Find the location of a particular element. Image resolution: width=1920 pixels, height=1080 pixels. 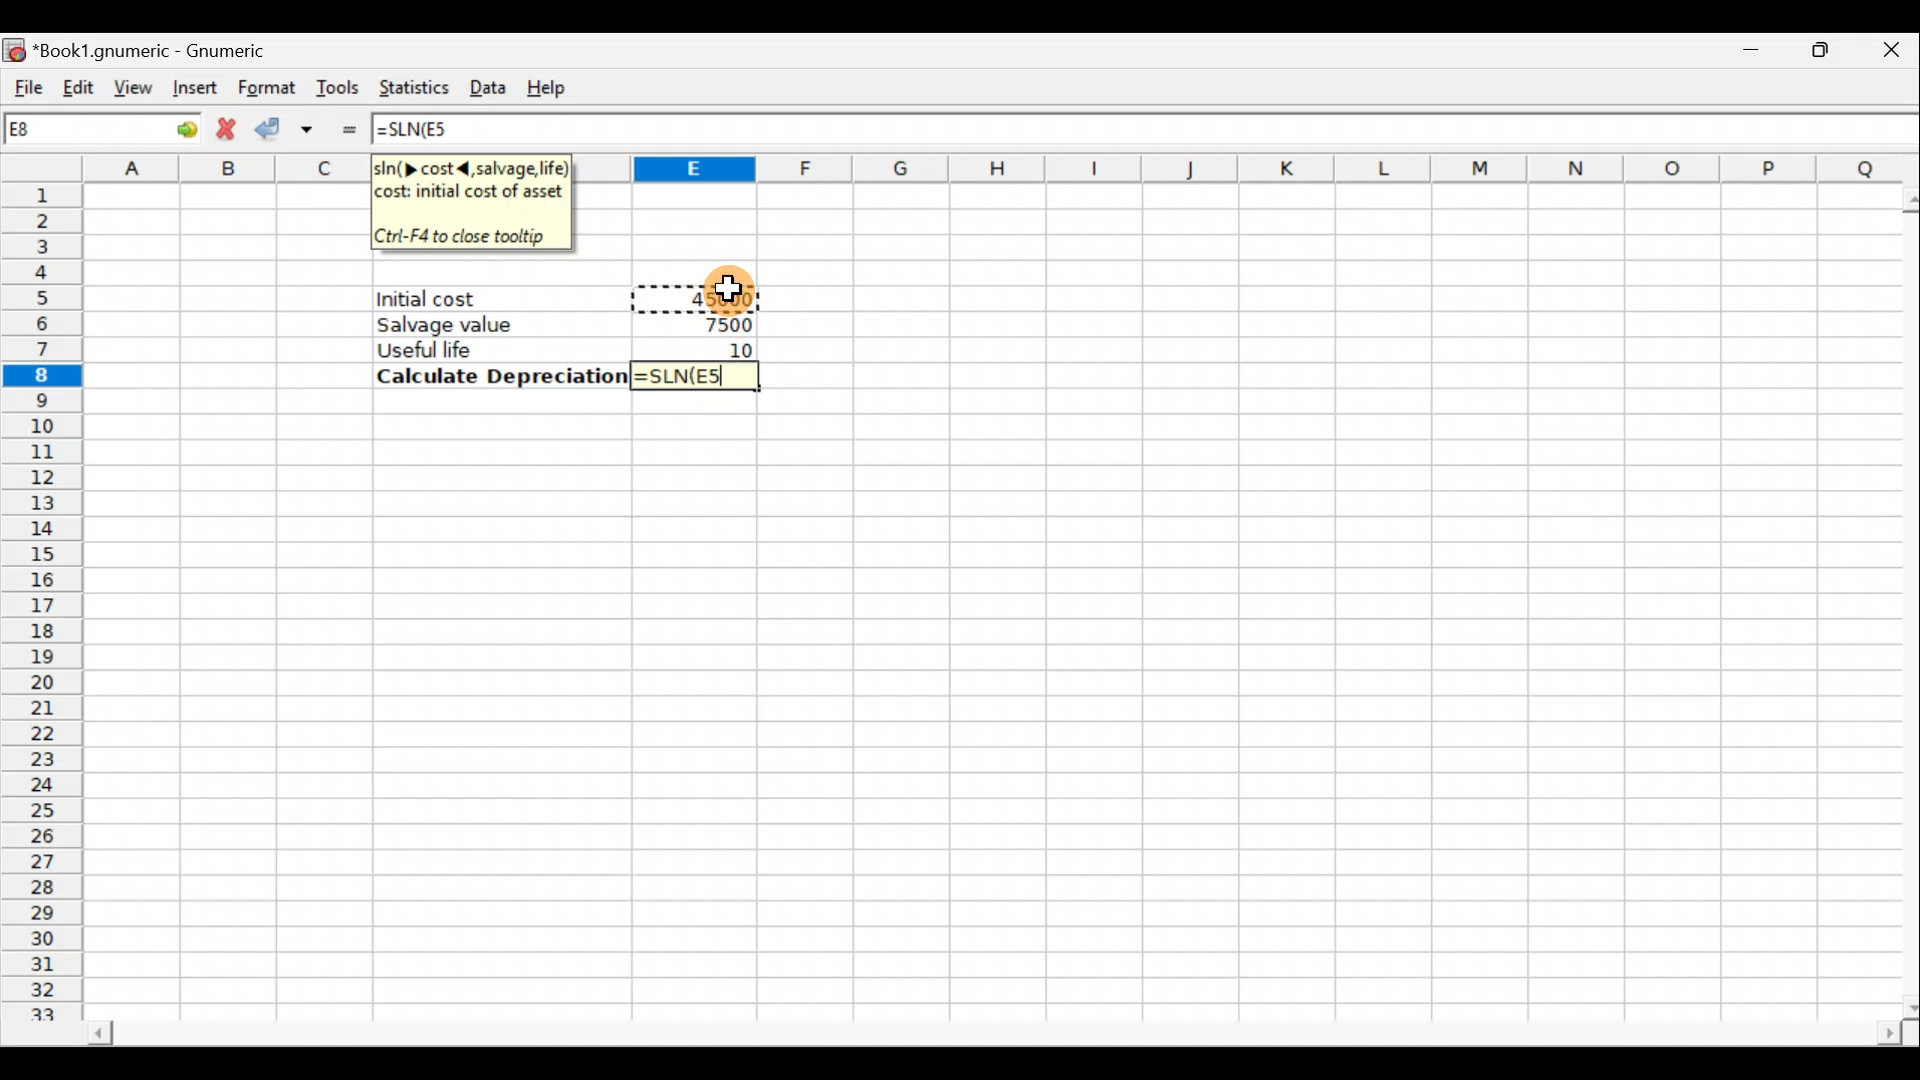

Cells is located at coordinates (985, 710).